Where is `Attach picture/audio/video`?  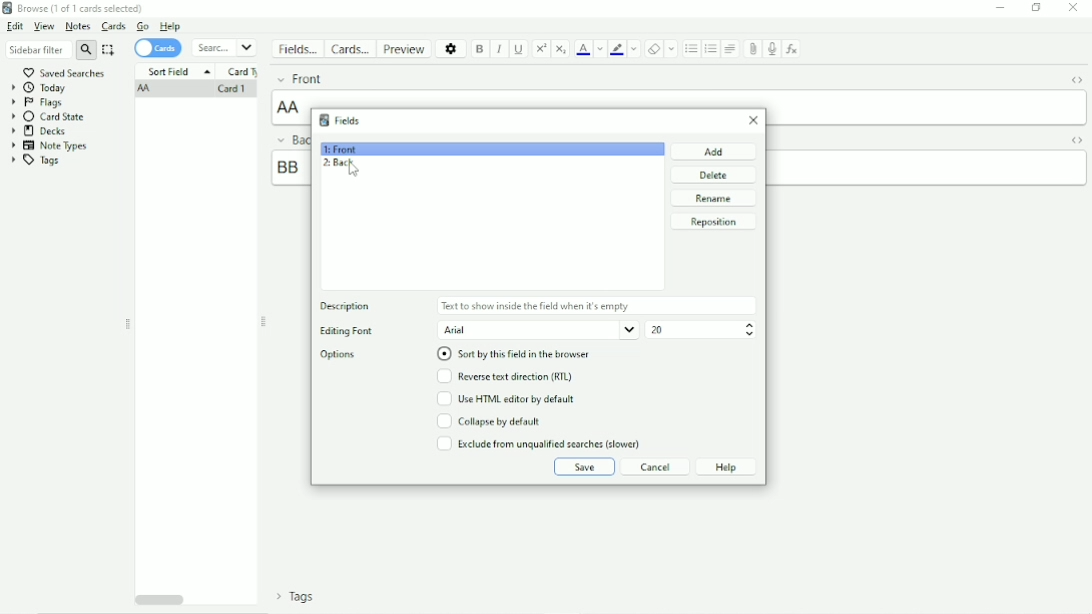 Attach picture/audio/video is located at coordinates (751, 49).